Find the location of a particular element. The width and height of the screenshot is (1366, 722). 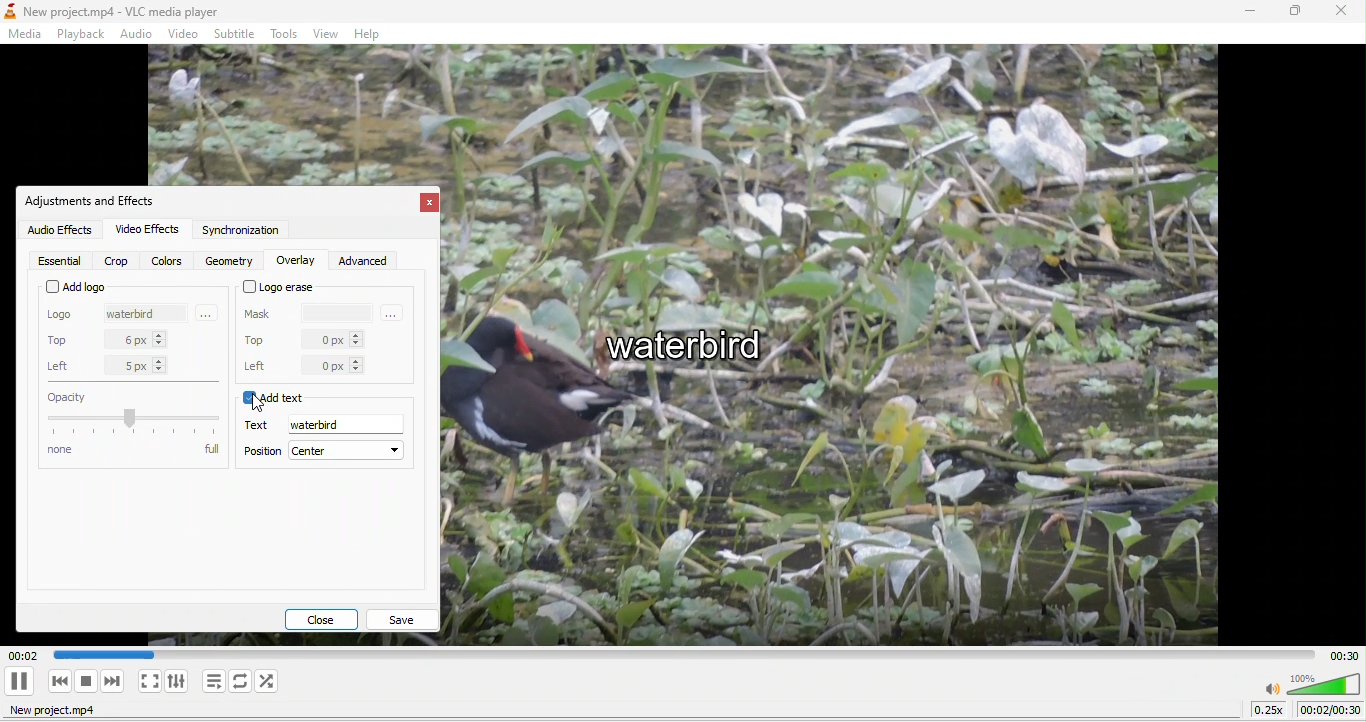

left is located at coordinates (62, 365).